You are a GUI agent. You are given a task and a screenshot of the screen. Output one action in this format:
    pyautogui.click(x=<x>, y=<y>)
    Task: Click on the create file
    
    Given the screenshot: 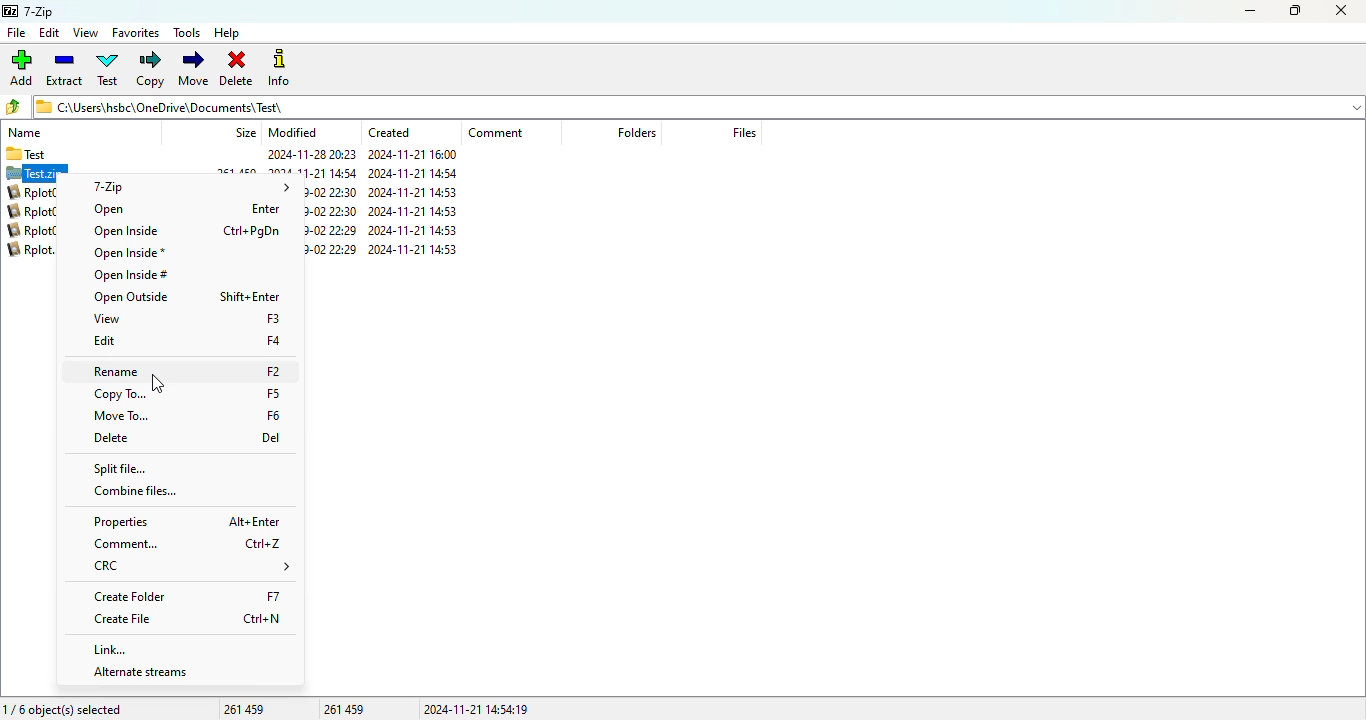 What is the action you would take?
    pyautogui.click(x=120, y=618)
    